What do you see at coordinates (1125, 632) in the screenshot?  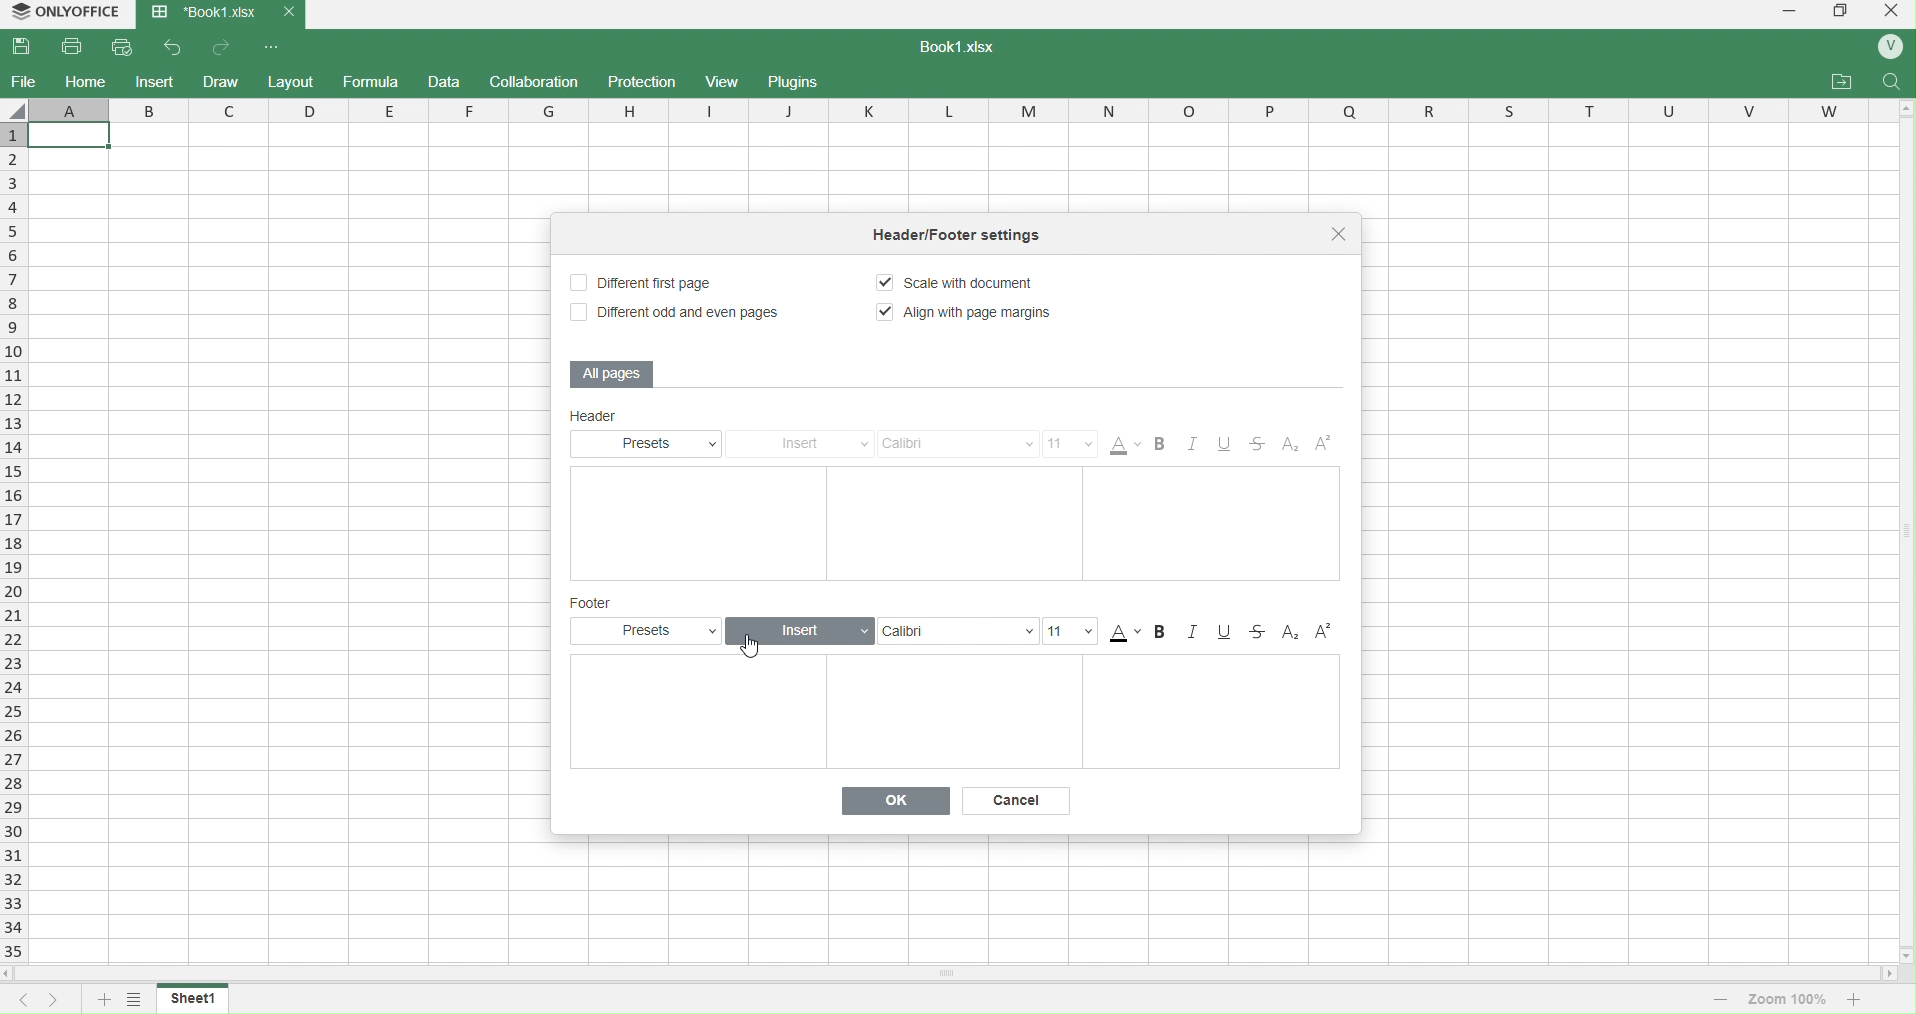 I see `Color` at bounding box center [1125, 632].